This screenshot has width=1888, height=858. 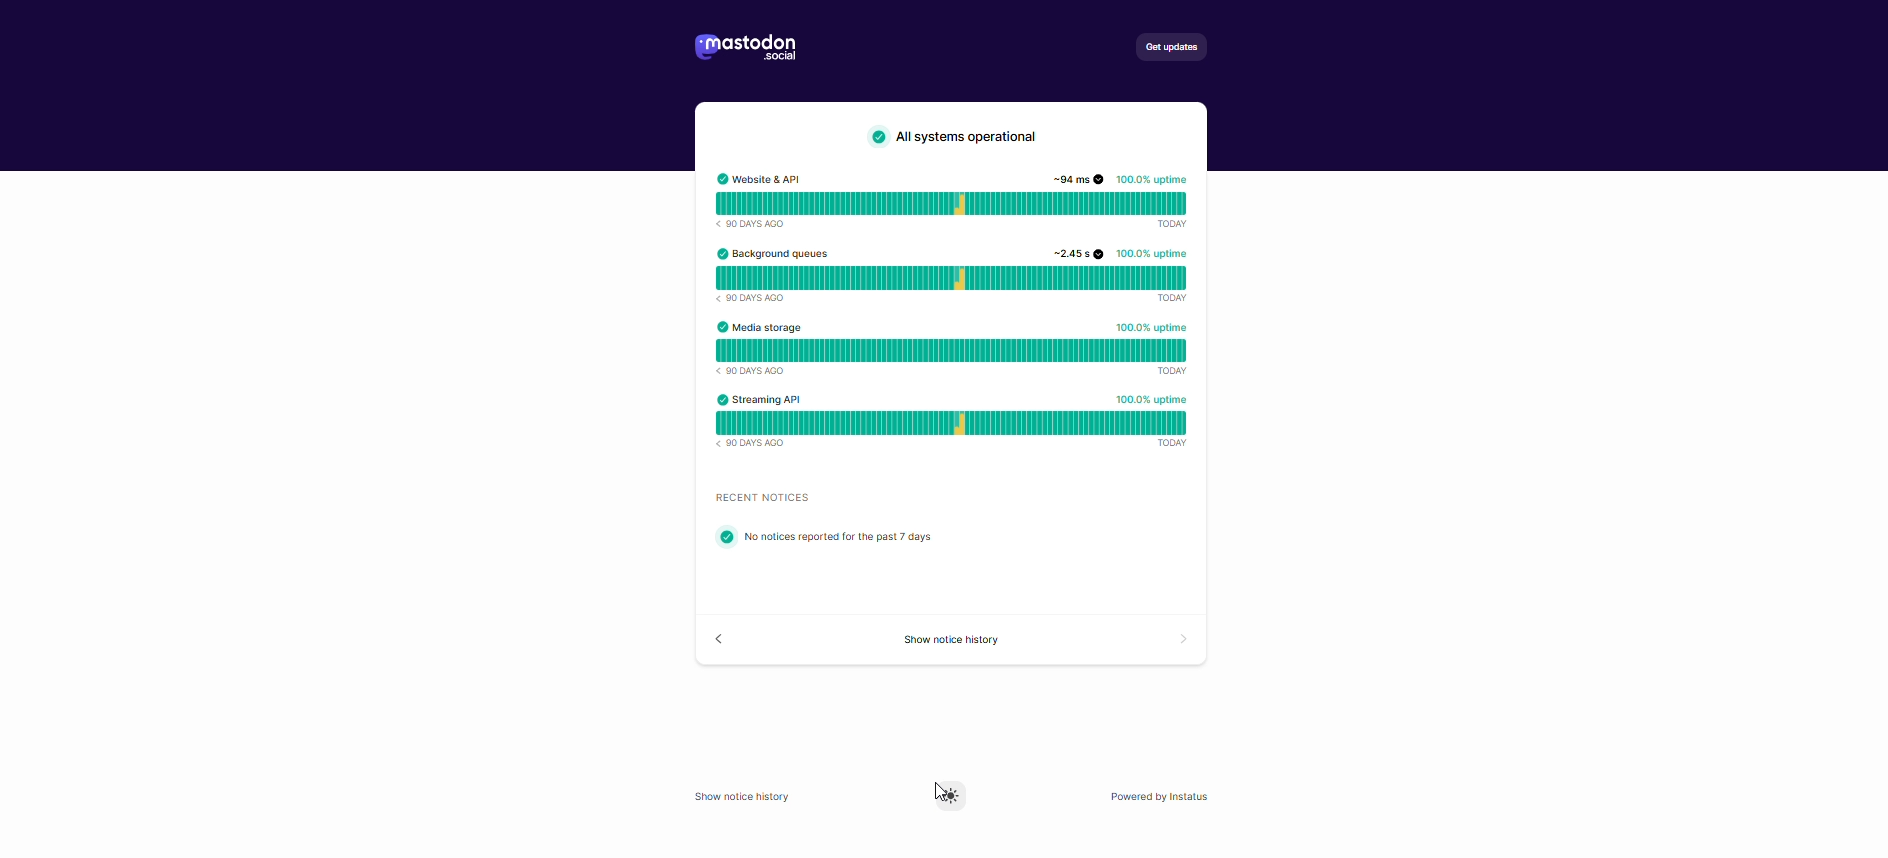 I want to click on logo, so click(x=747, y=50).